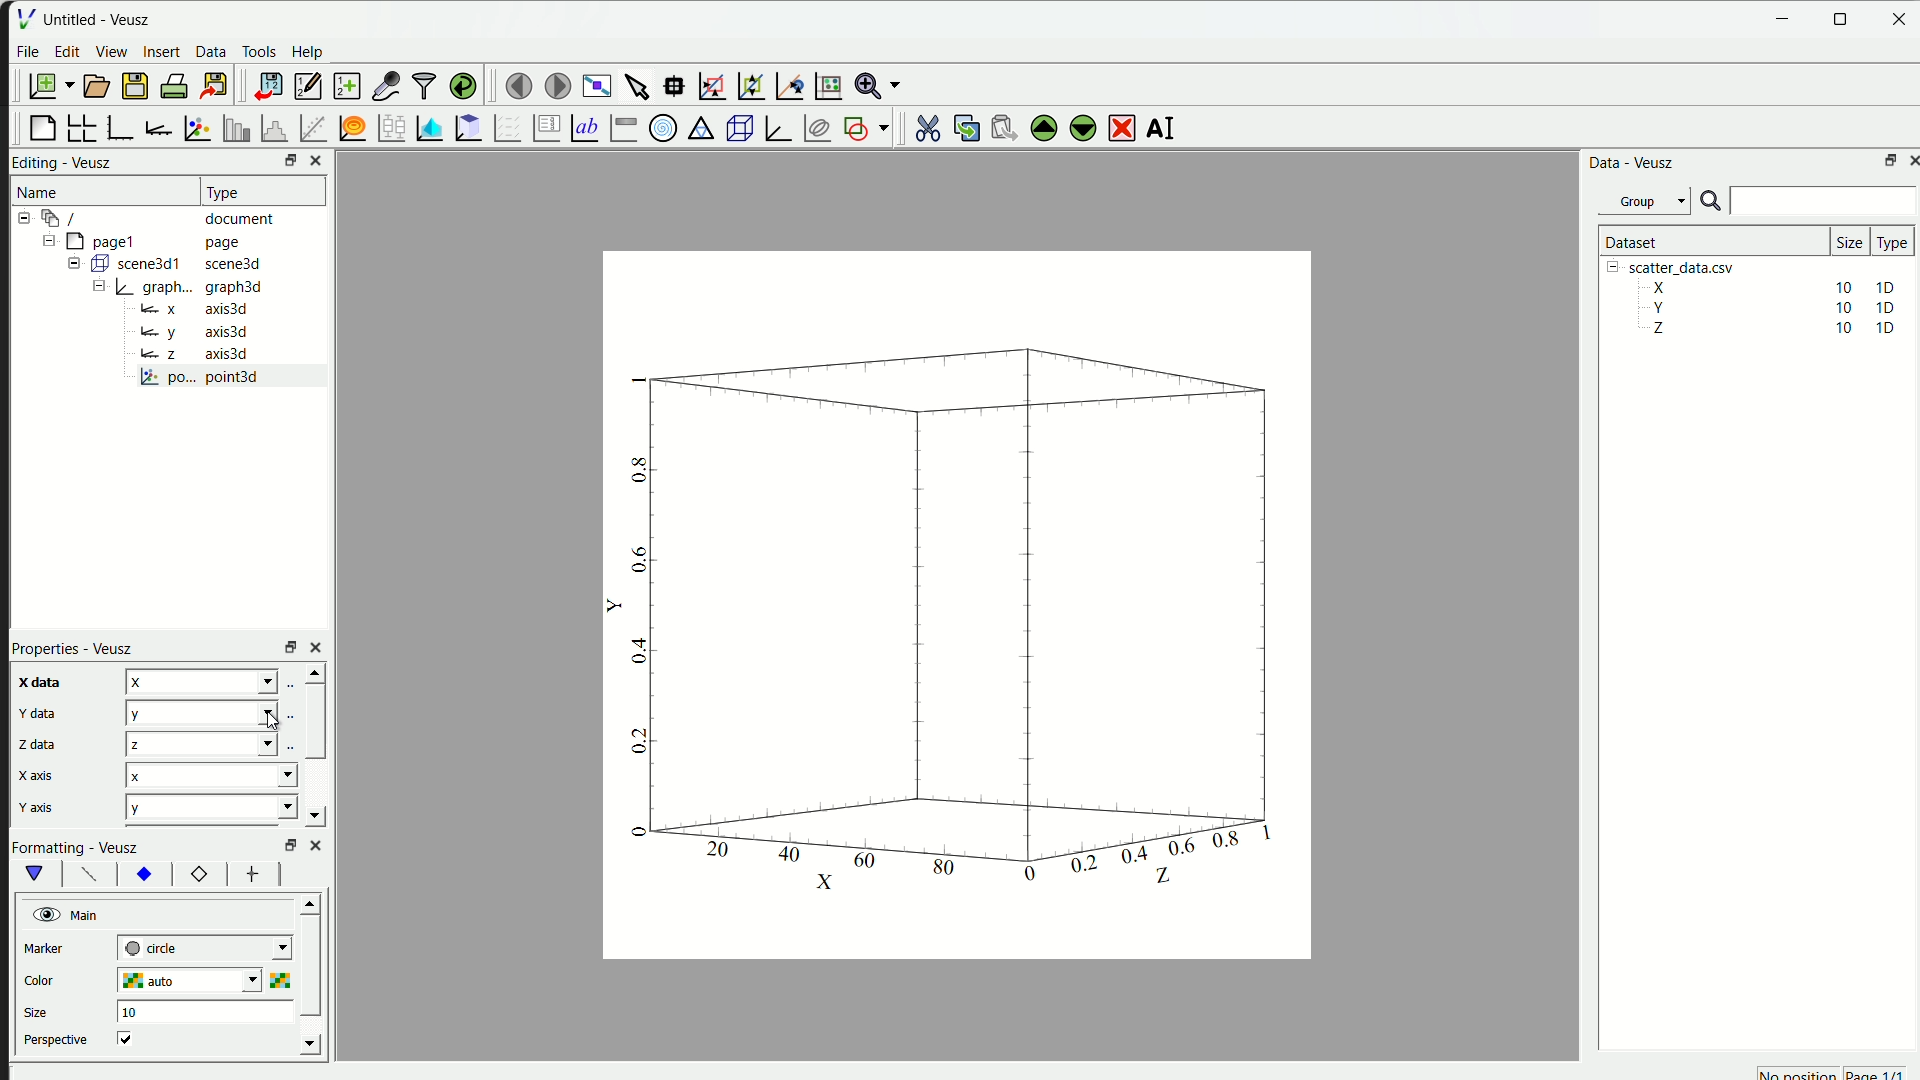  I want to click on size, so click(41, 1009).